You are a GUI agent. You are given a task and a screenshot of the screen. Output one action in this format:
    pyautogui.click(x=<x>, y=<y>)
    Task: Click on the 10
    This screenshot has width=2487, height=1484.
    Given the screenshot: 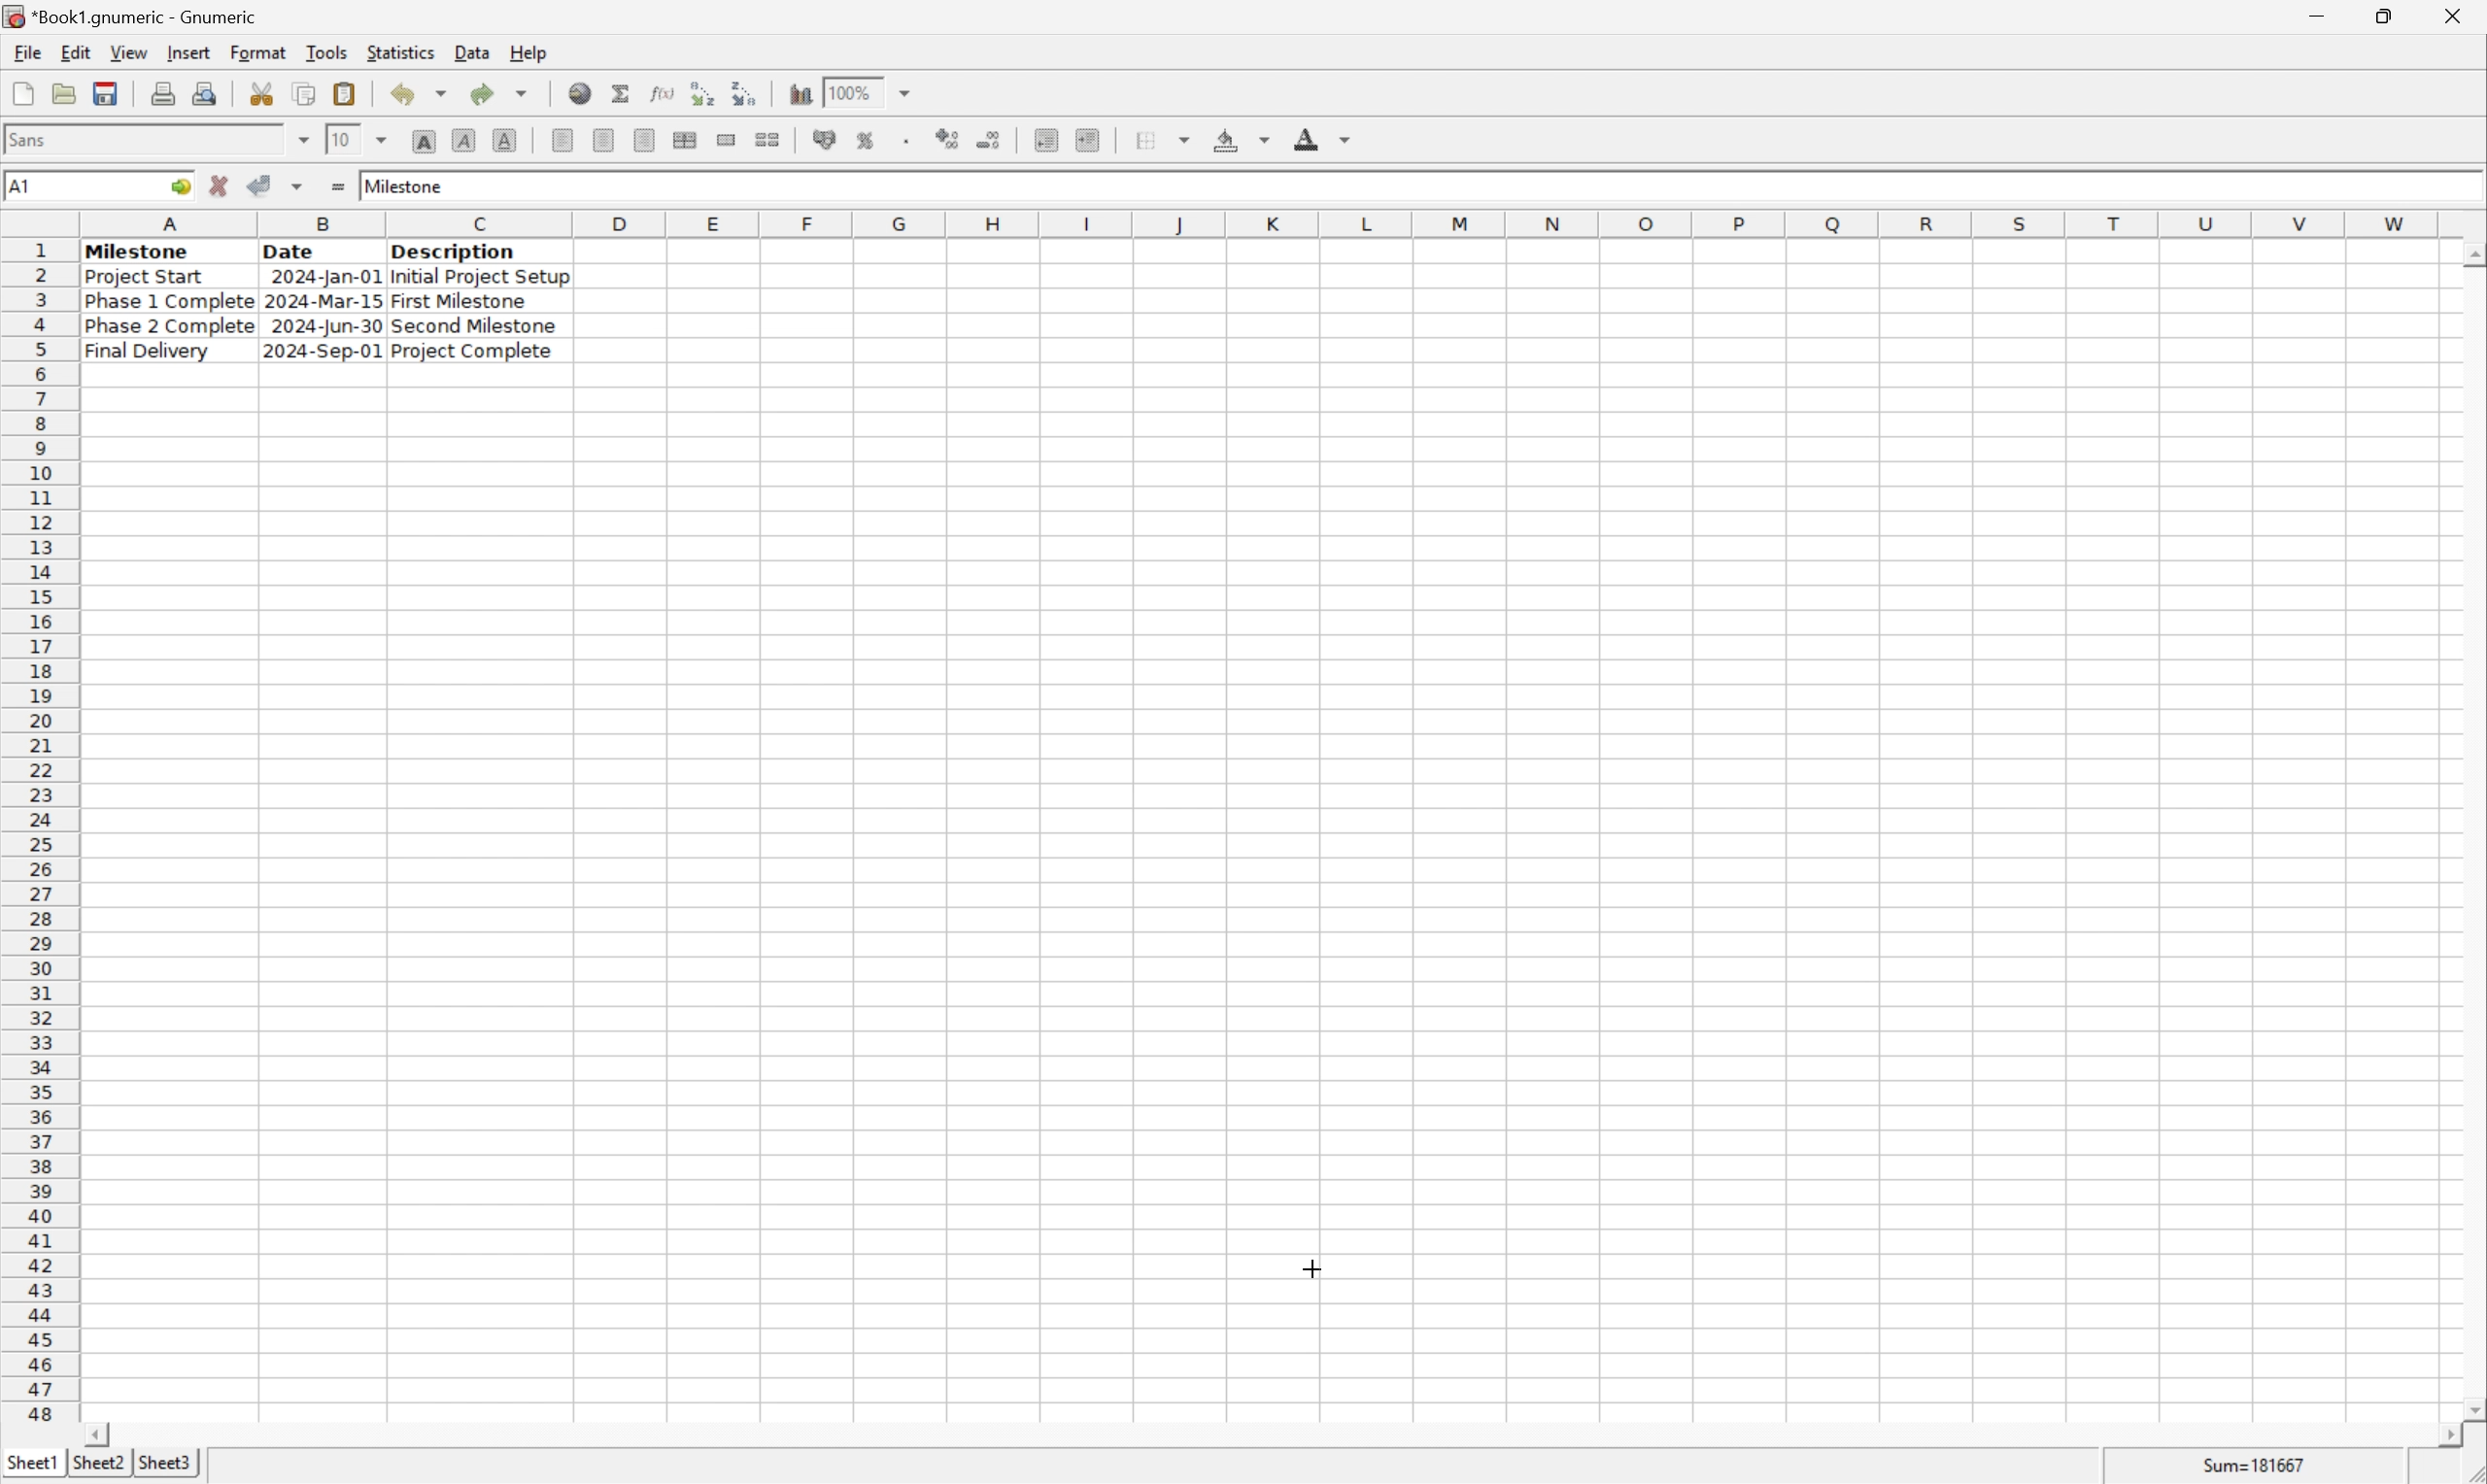 What is the action you would take?
    pyautogui.click(x=339, y=139)
    